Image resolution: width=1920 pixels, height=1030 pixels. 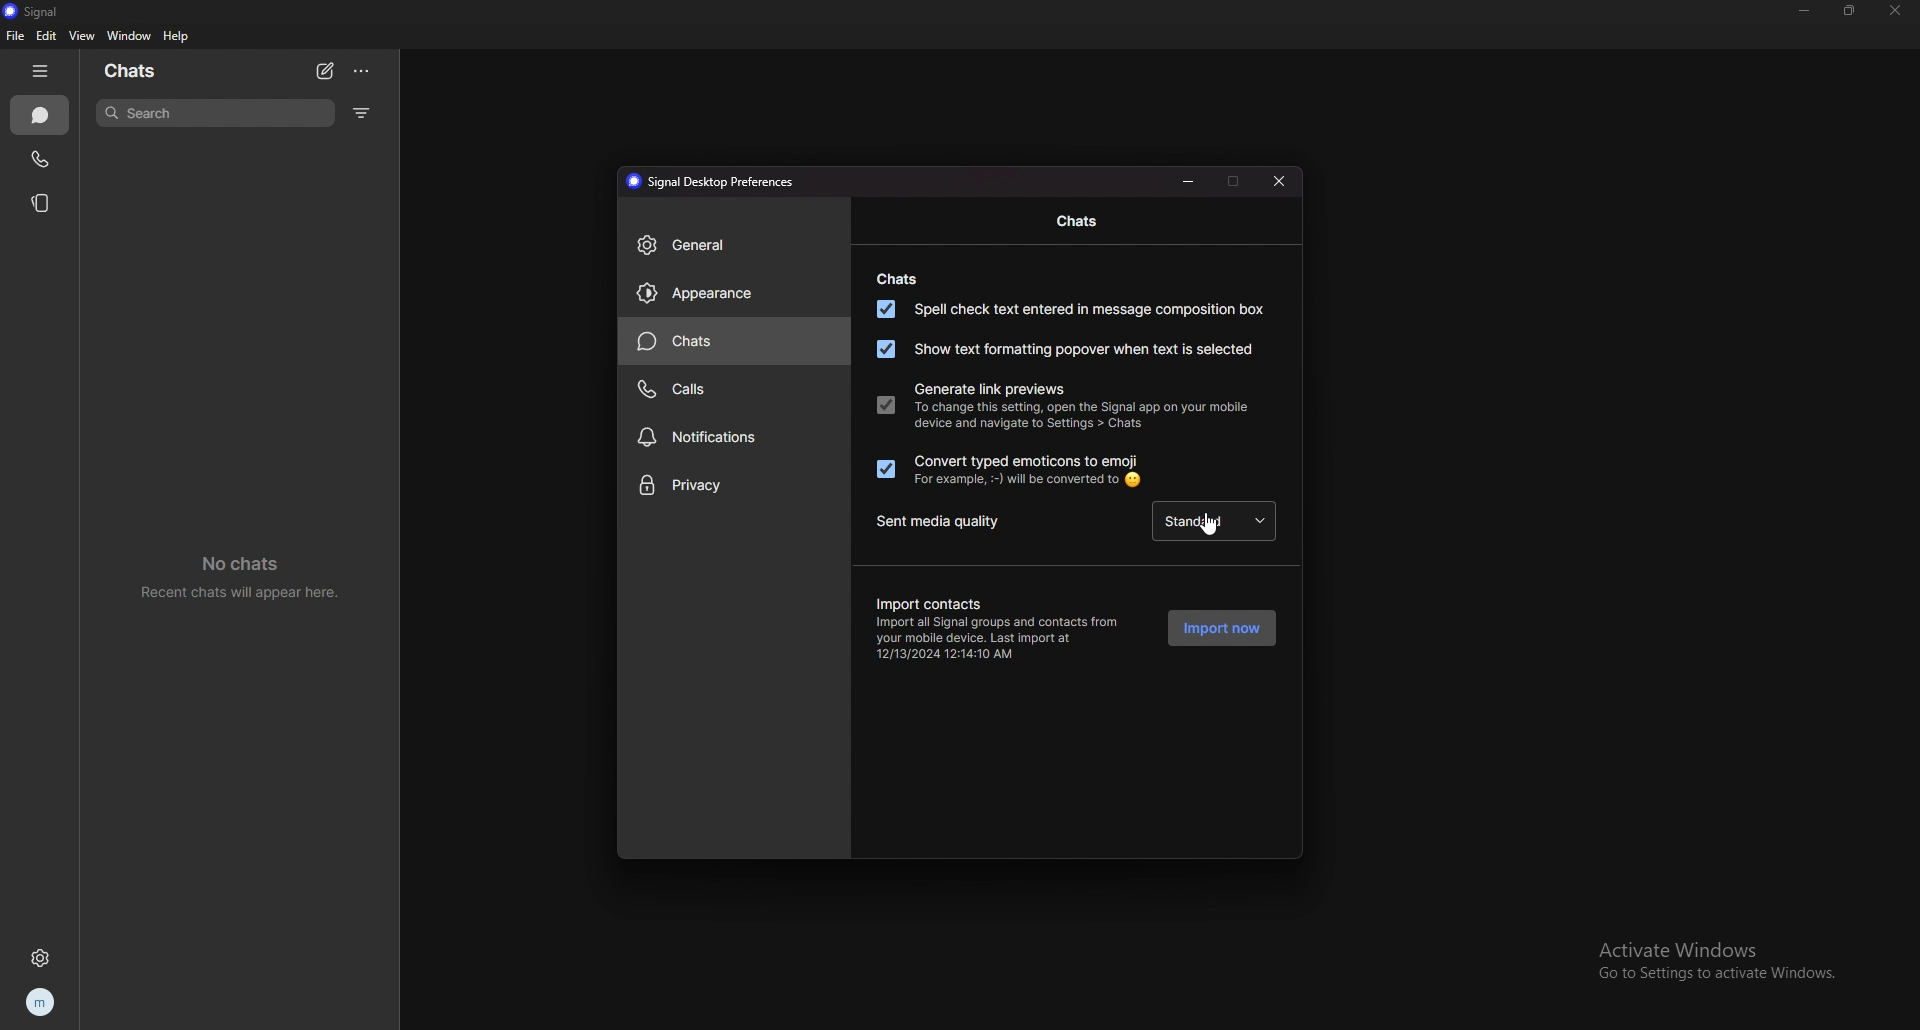 What do you see at coordinates (325, 72) in the screenshot?
I see `new chat` at bounding box center [325, 72].